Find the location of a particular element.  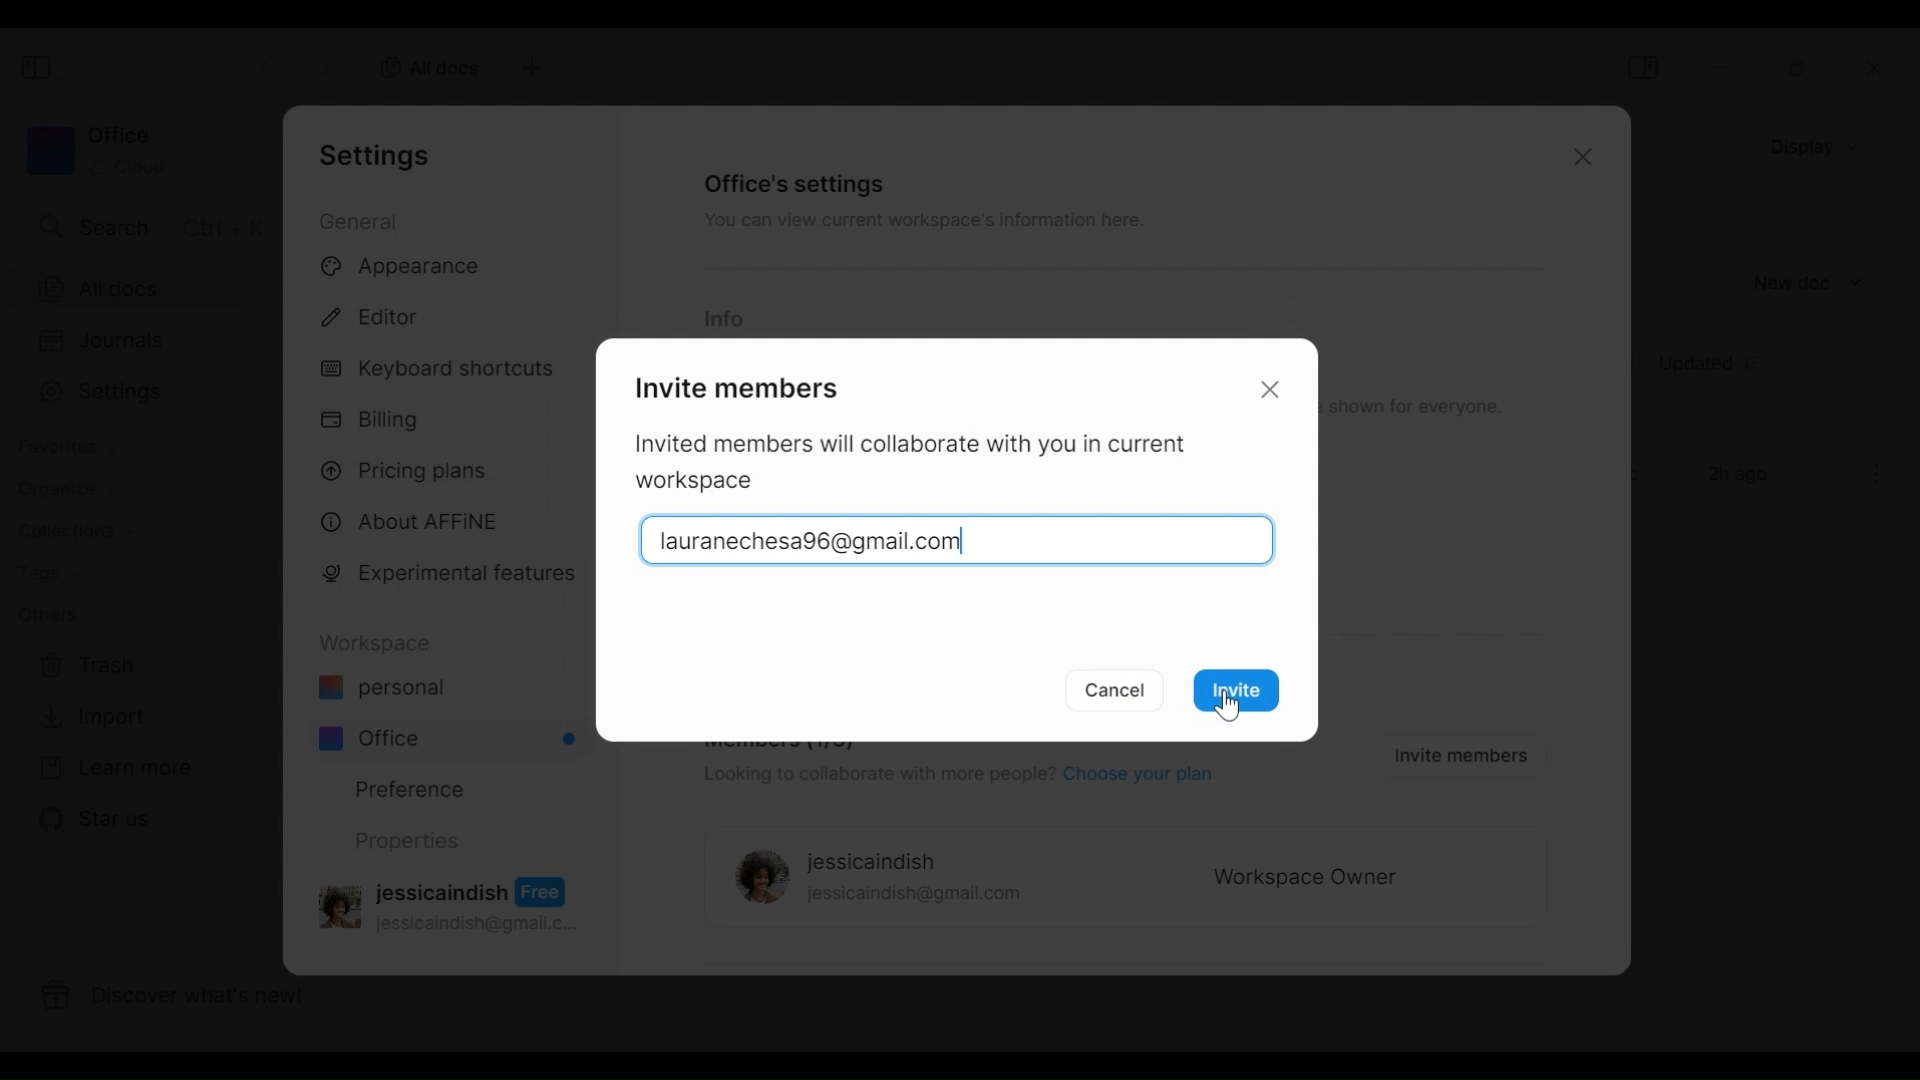

Add is located at coordinates (529, 68).